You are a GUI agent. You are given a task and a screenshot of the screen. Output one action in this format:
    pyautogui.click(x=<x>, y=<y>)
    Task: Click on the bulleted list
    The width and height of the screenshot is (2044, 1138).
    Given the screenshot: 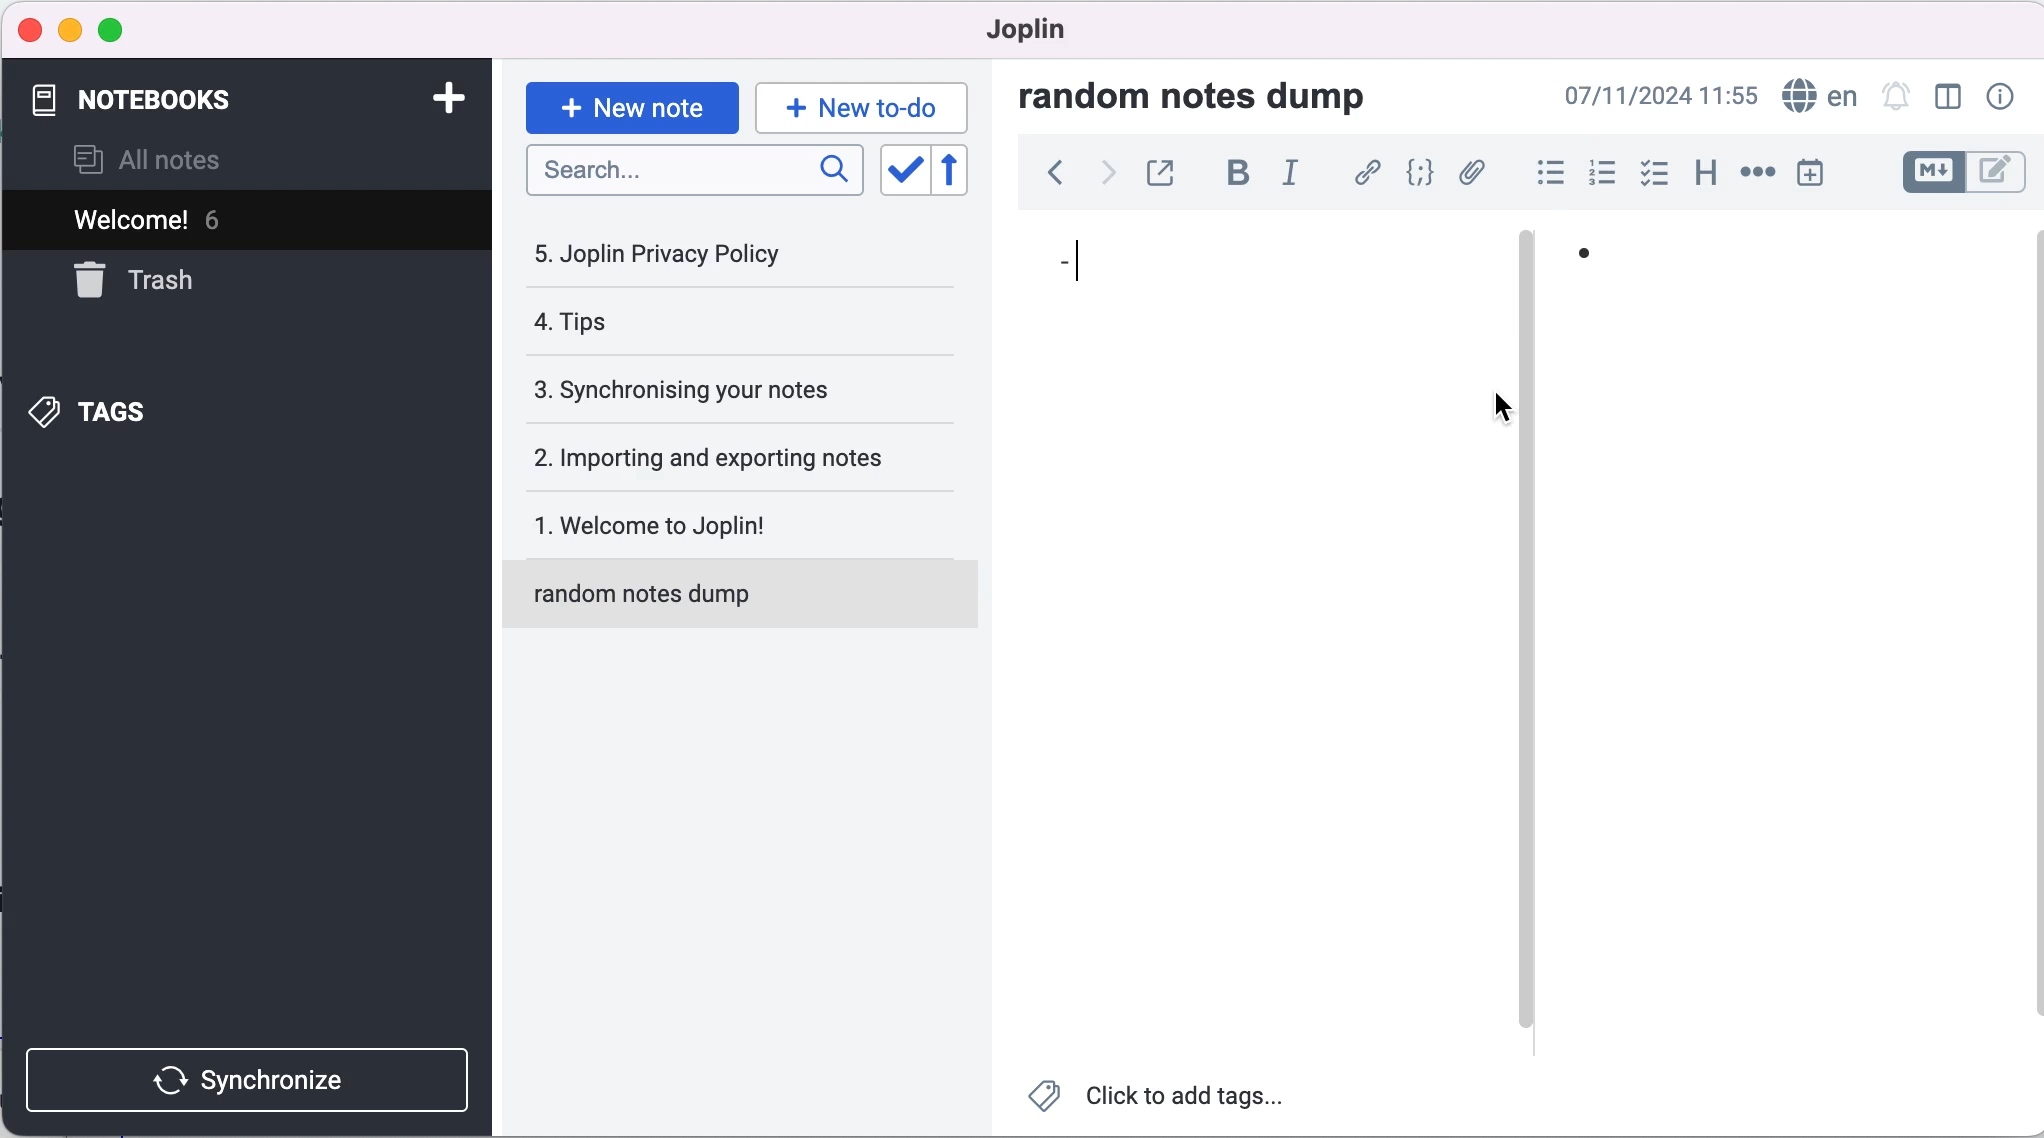 What is the action you would take?
    pyautogui.click(x=1542, y=173)
    